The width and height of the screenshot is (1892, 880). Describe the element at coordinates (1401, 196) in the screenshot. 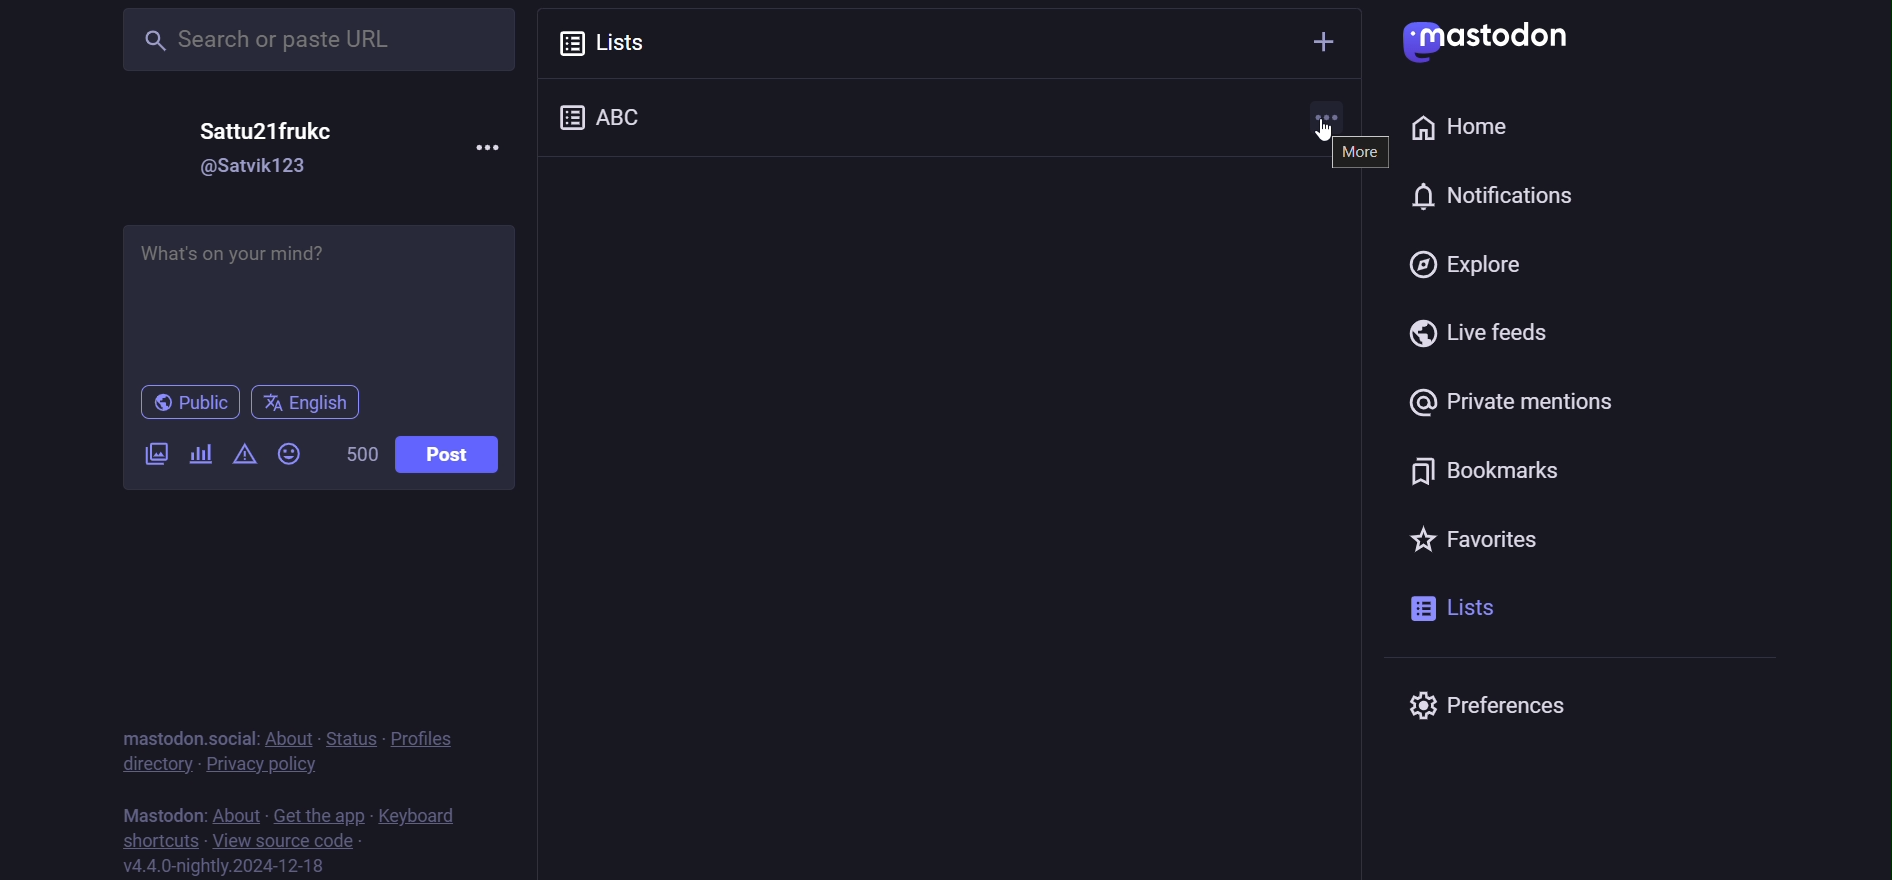

I see `notification` at that location.